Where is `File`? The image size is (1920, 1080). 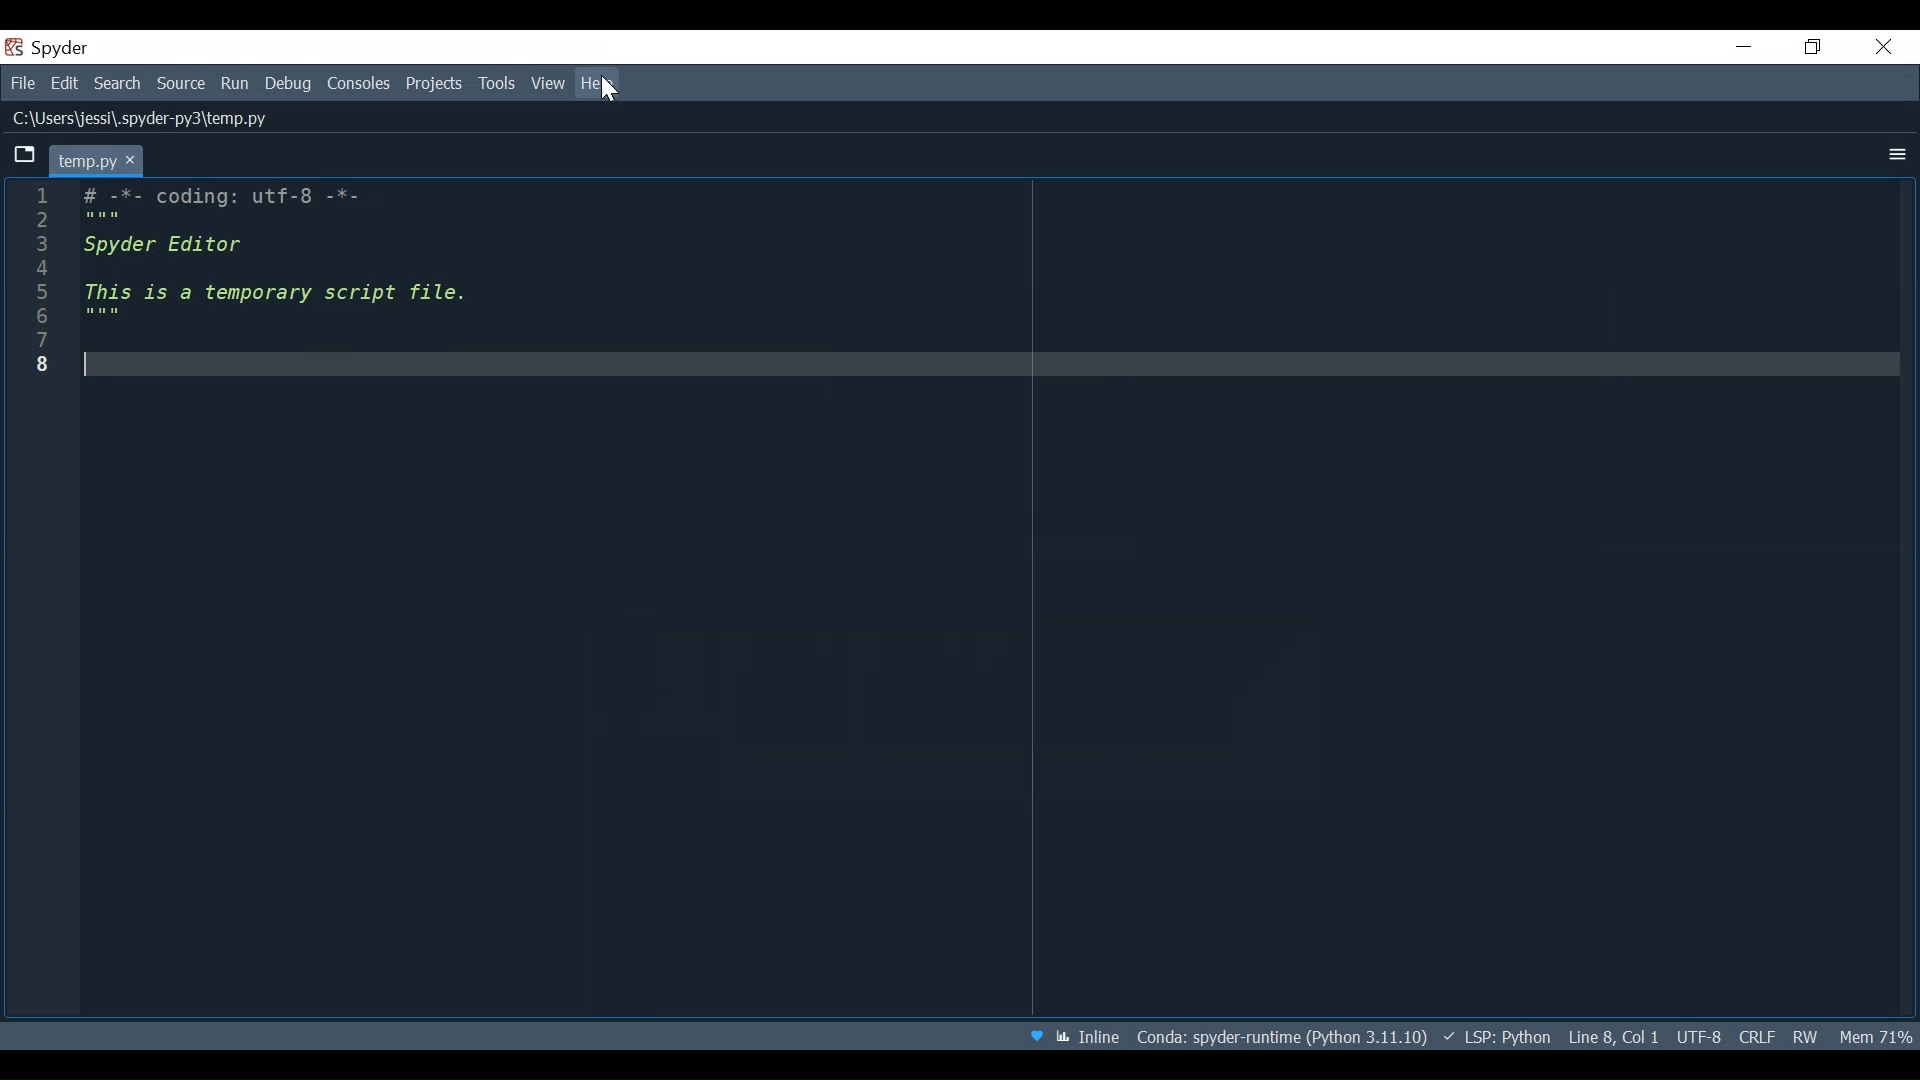
File is located at coordinates (23, 84).